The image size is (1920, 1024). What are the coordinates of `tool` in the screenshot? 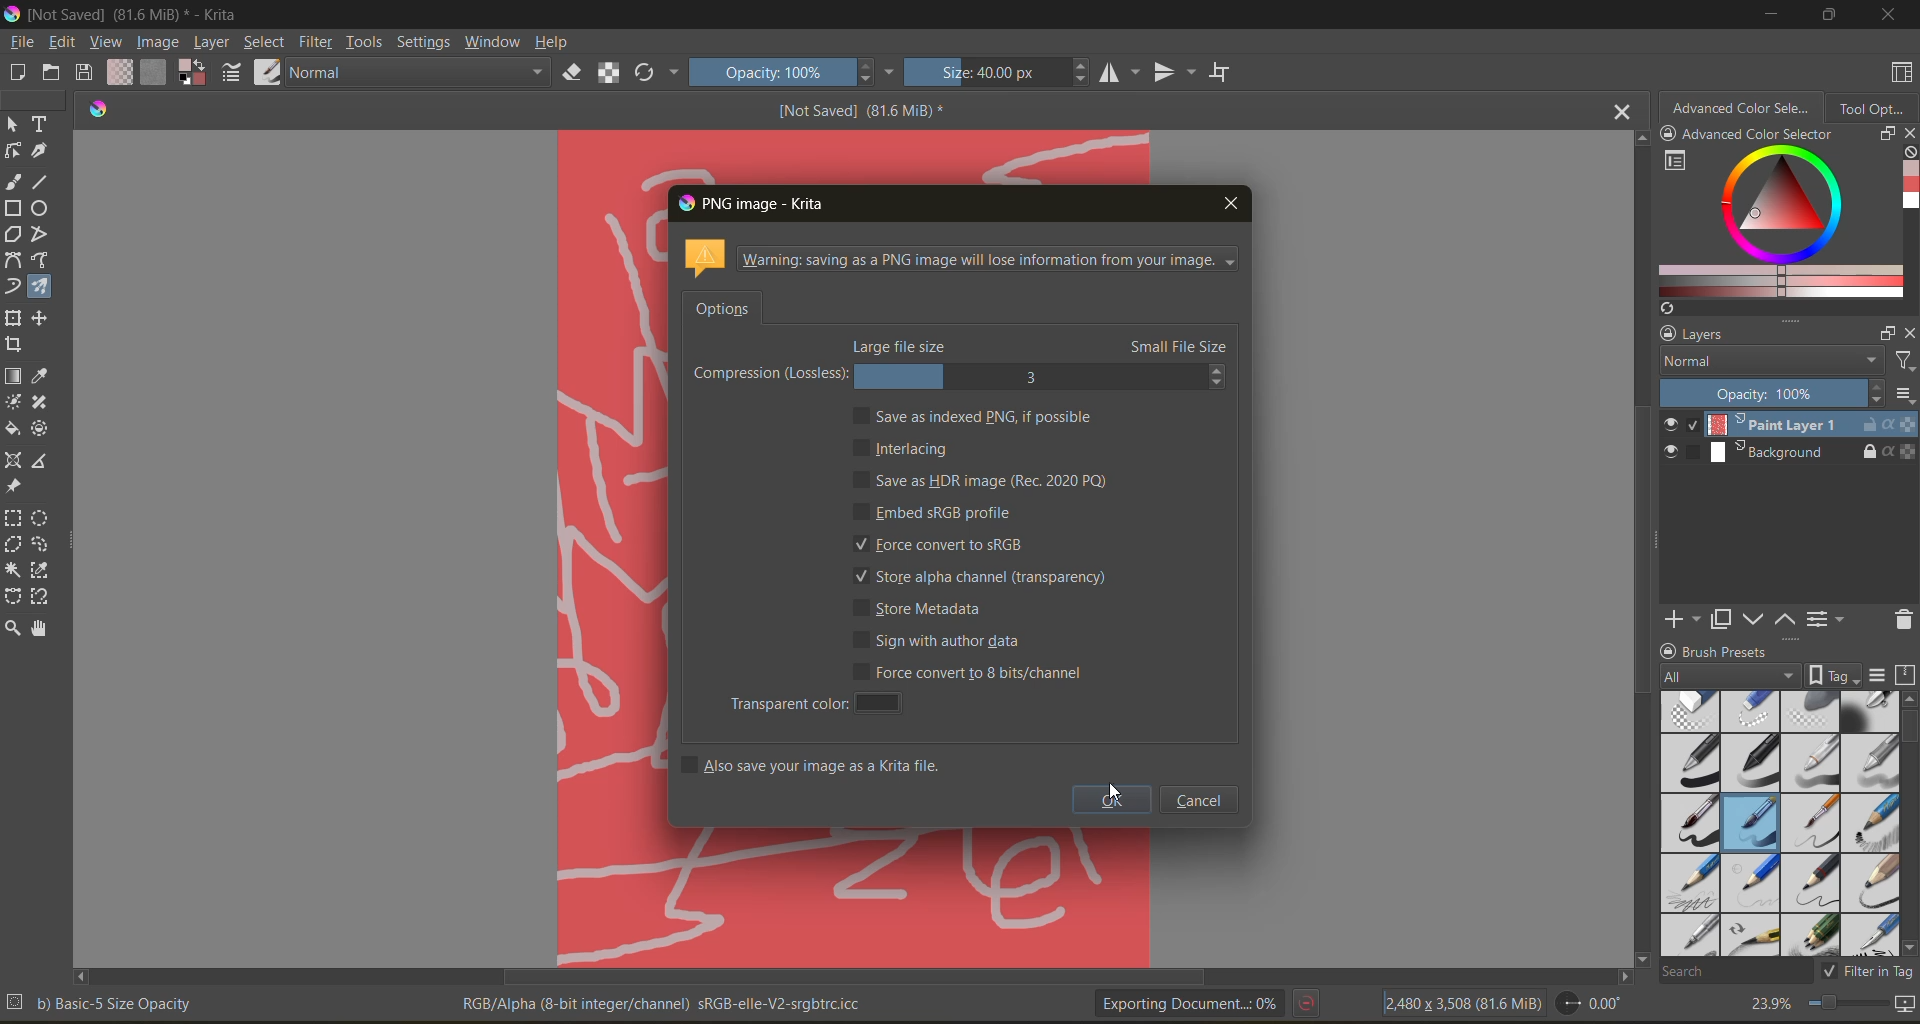 It's located at (40, 545).